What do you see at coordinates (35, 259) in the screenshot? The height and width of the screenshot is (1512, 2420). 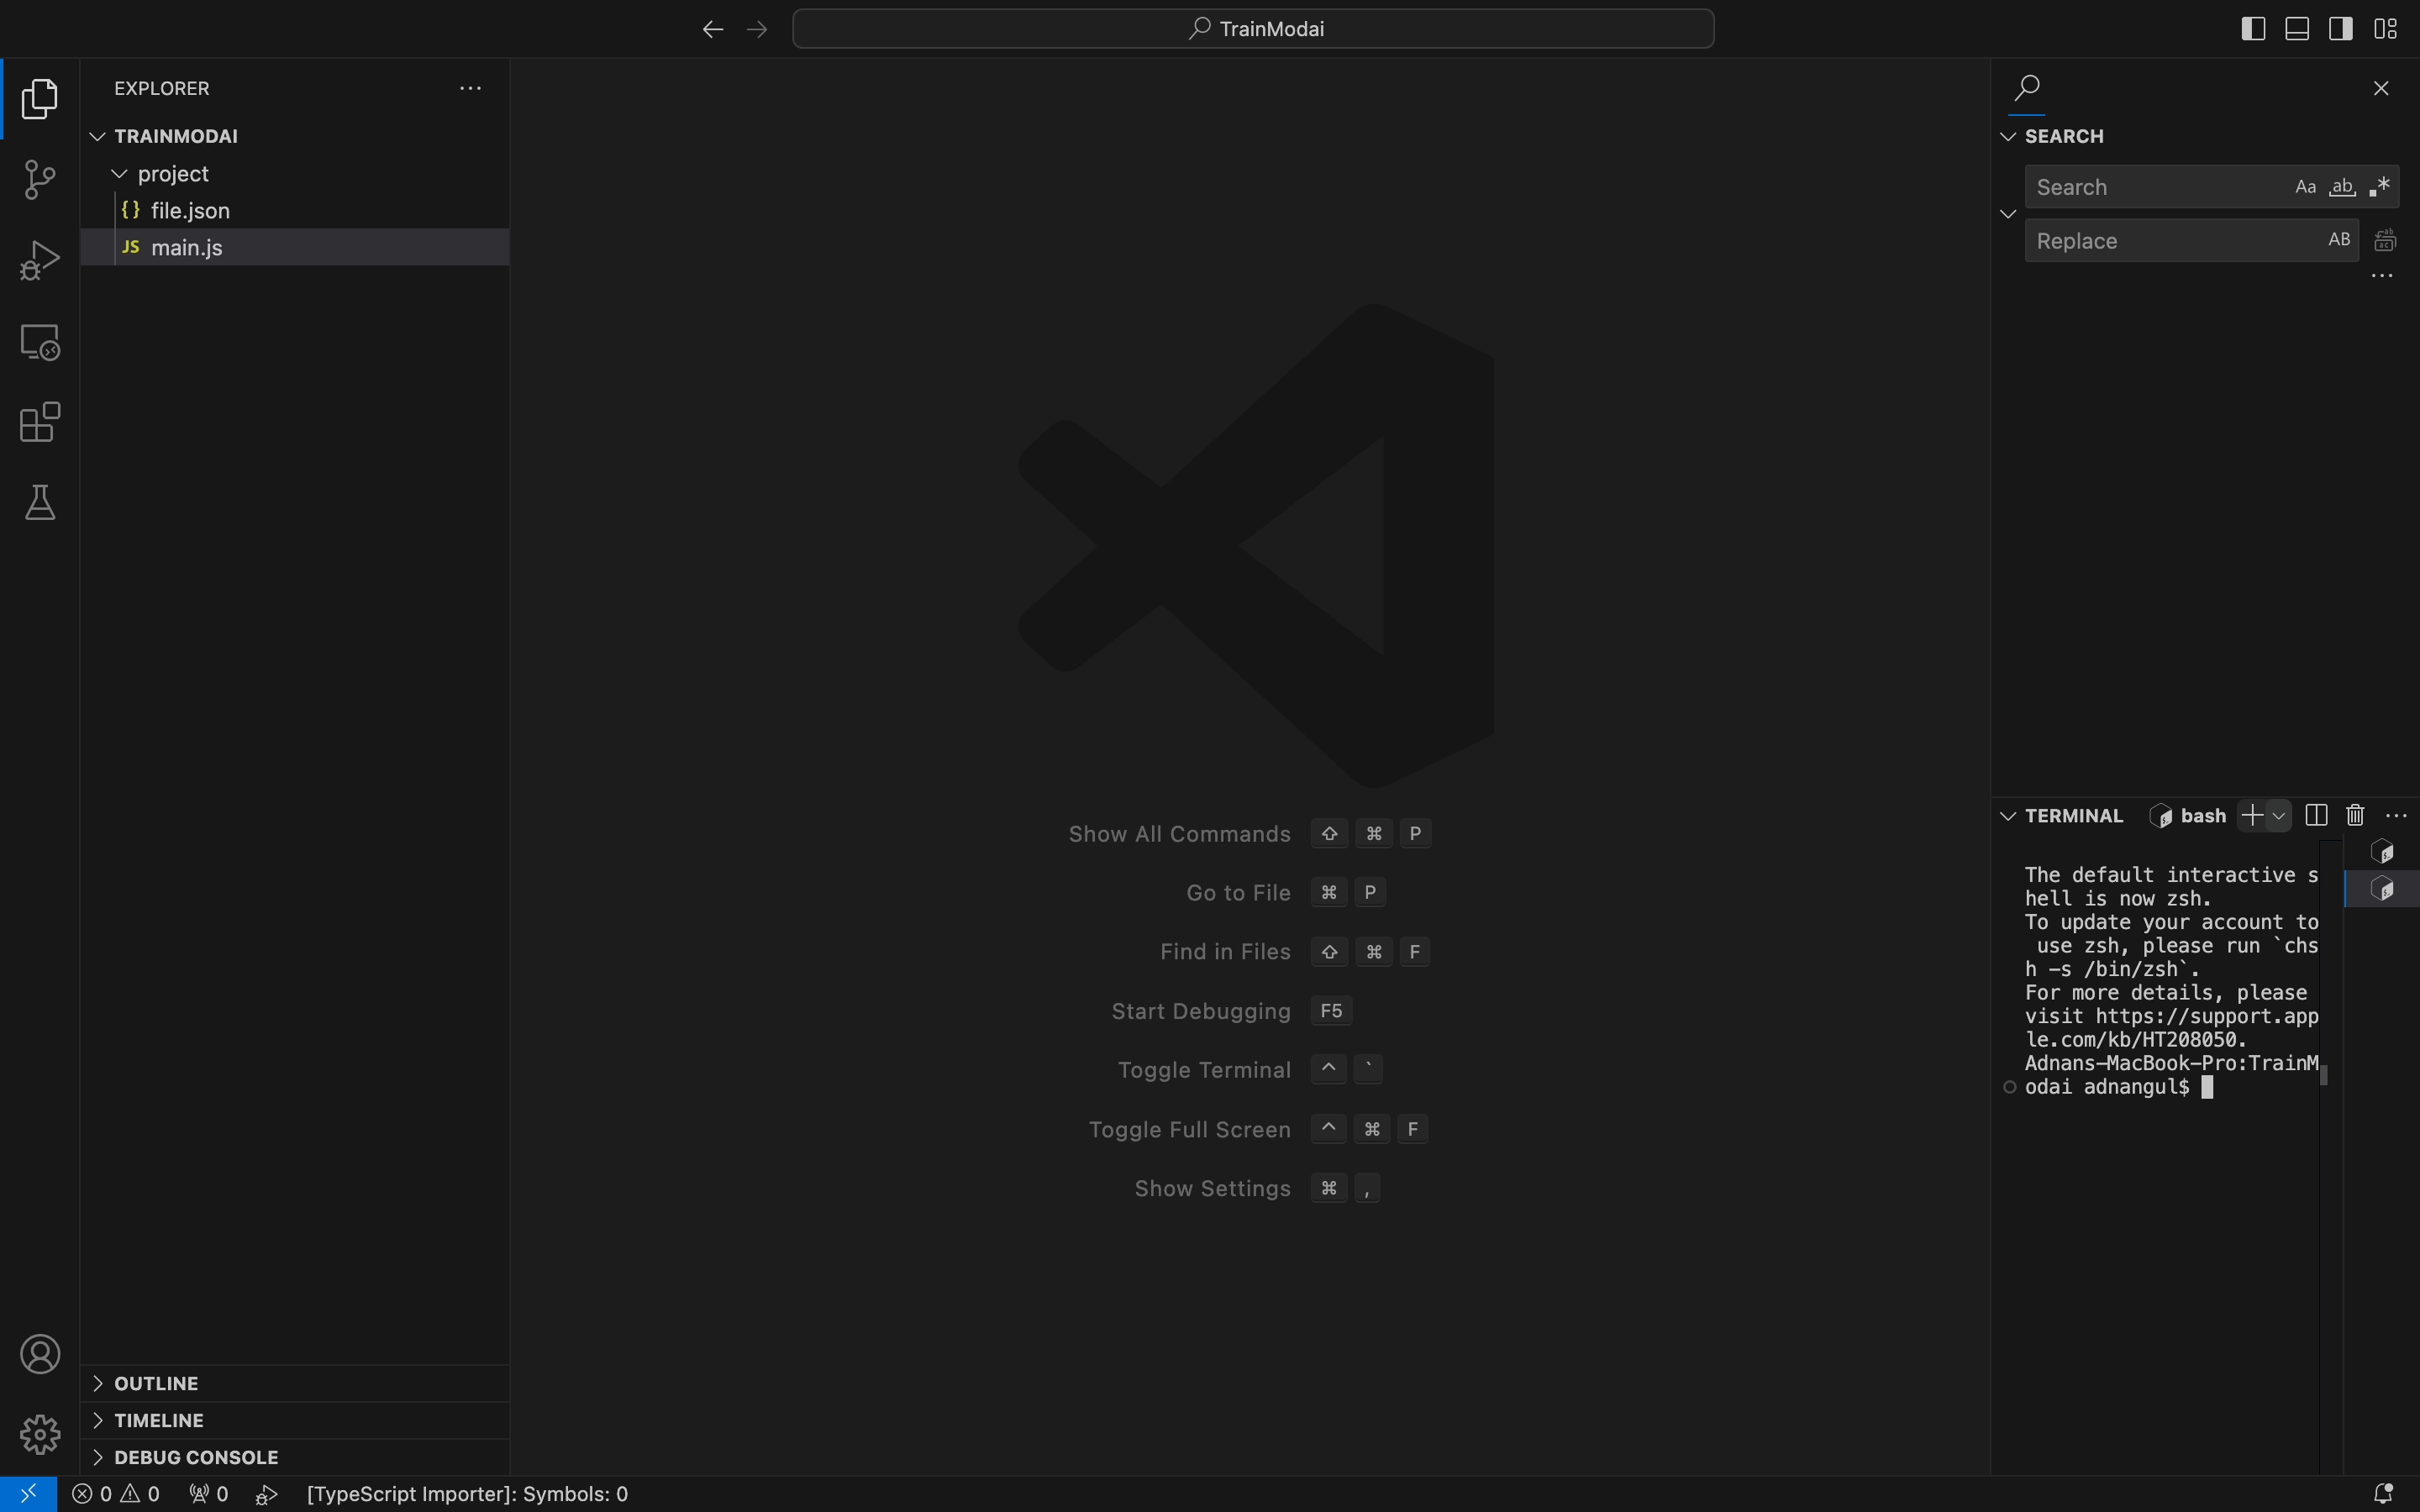 I see `debugger` at bounding box center [35, 259].